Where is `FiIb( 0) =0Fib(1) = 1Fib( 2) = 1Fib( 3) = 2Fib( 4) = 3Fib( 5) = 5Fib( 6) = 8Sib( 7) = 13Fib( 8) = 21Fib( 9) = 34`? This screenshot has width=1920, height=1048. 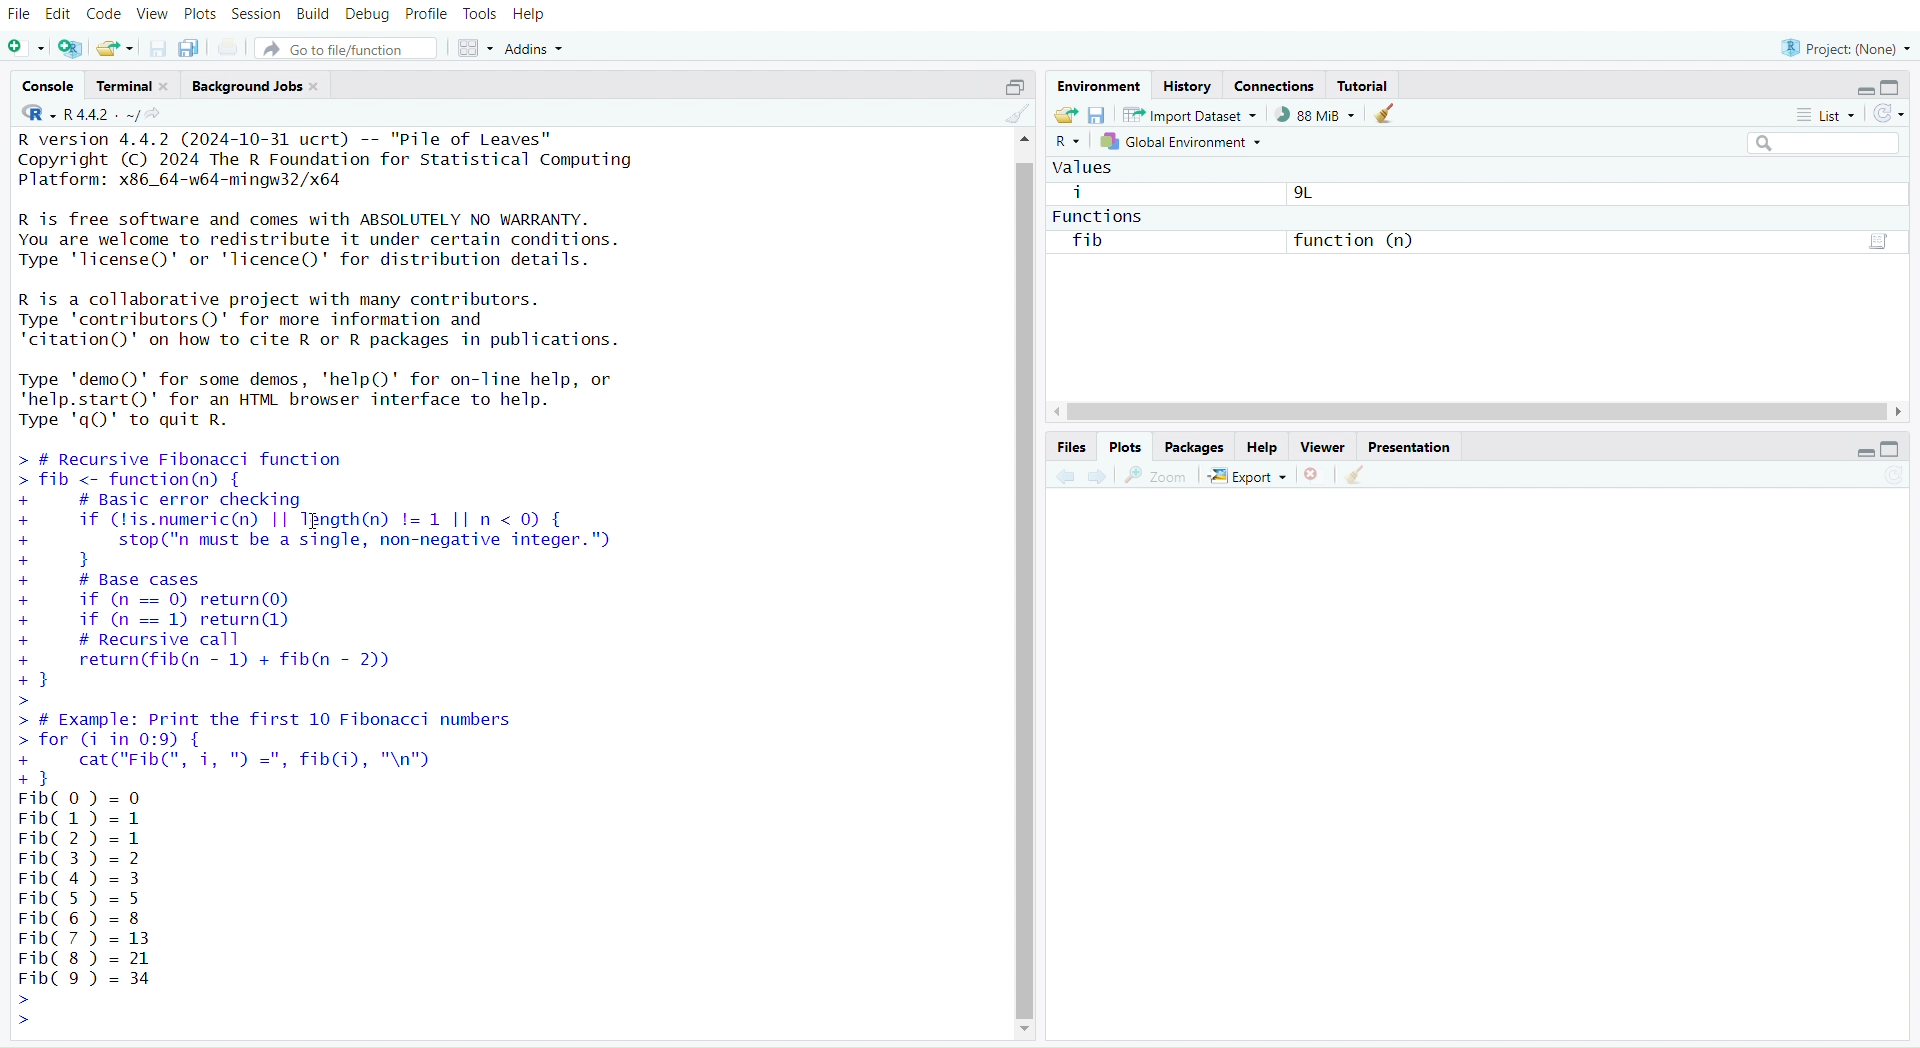
FiIb( 0) =0Fib(1) = 1Fib( 2) = 1Fib( 3) = 2Fib( 4) = 3Fib( 5) = 5Fib( 6) = 8Sib( 7) = 13Fib( 8) = 21Fib( 9) = 34 is located at coordinates (97, 909).